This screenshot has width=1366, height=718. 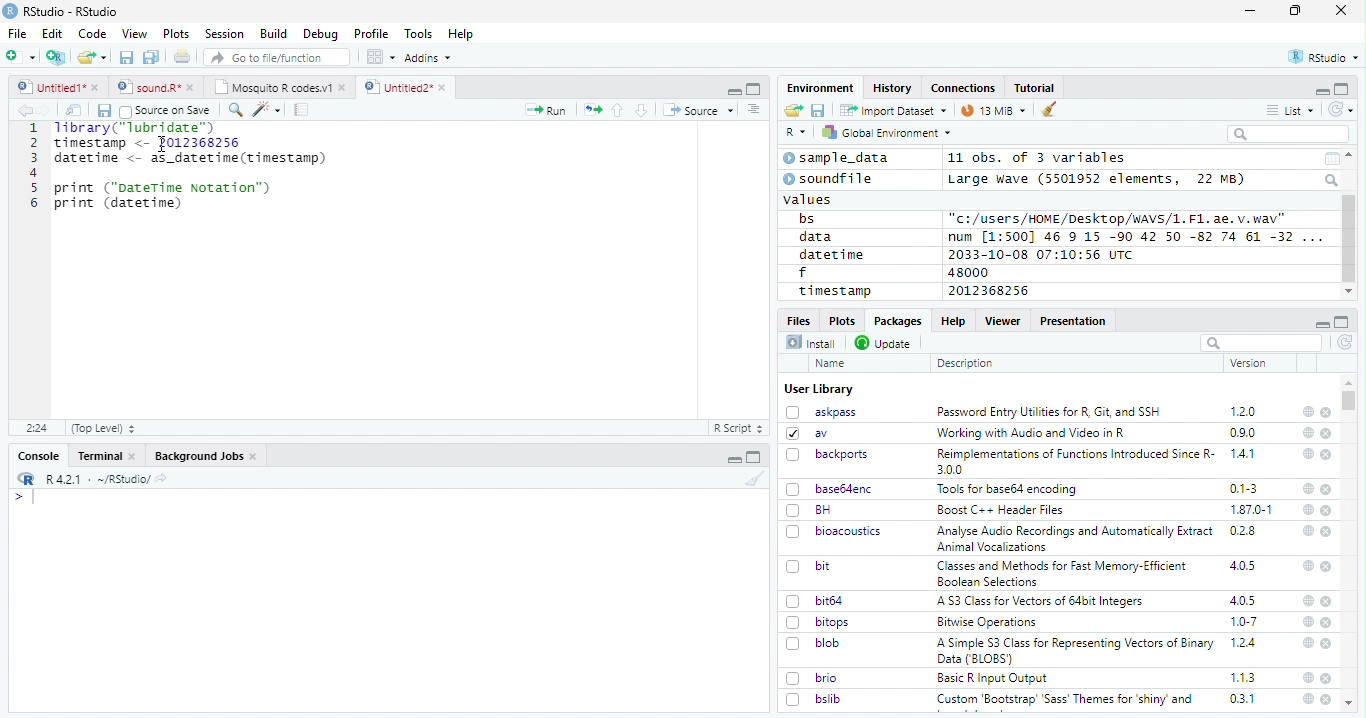 What do you see at coordinates (989, 622) in the screenshot?
I see `Bitwise Operations` at bounding box center [989, 622].